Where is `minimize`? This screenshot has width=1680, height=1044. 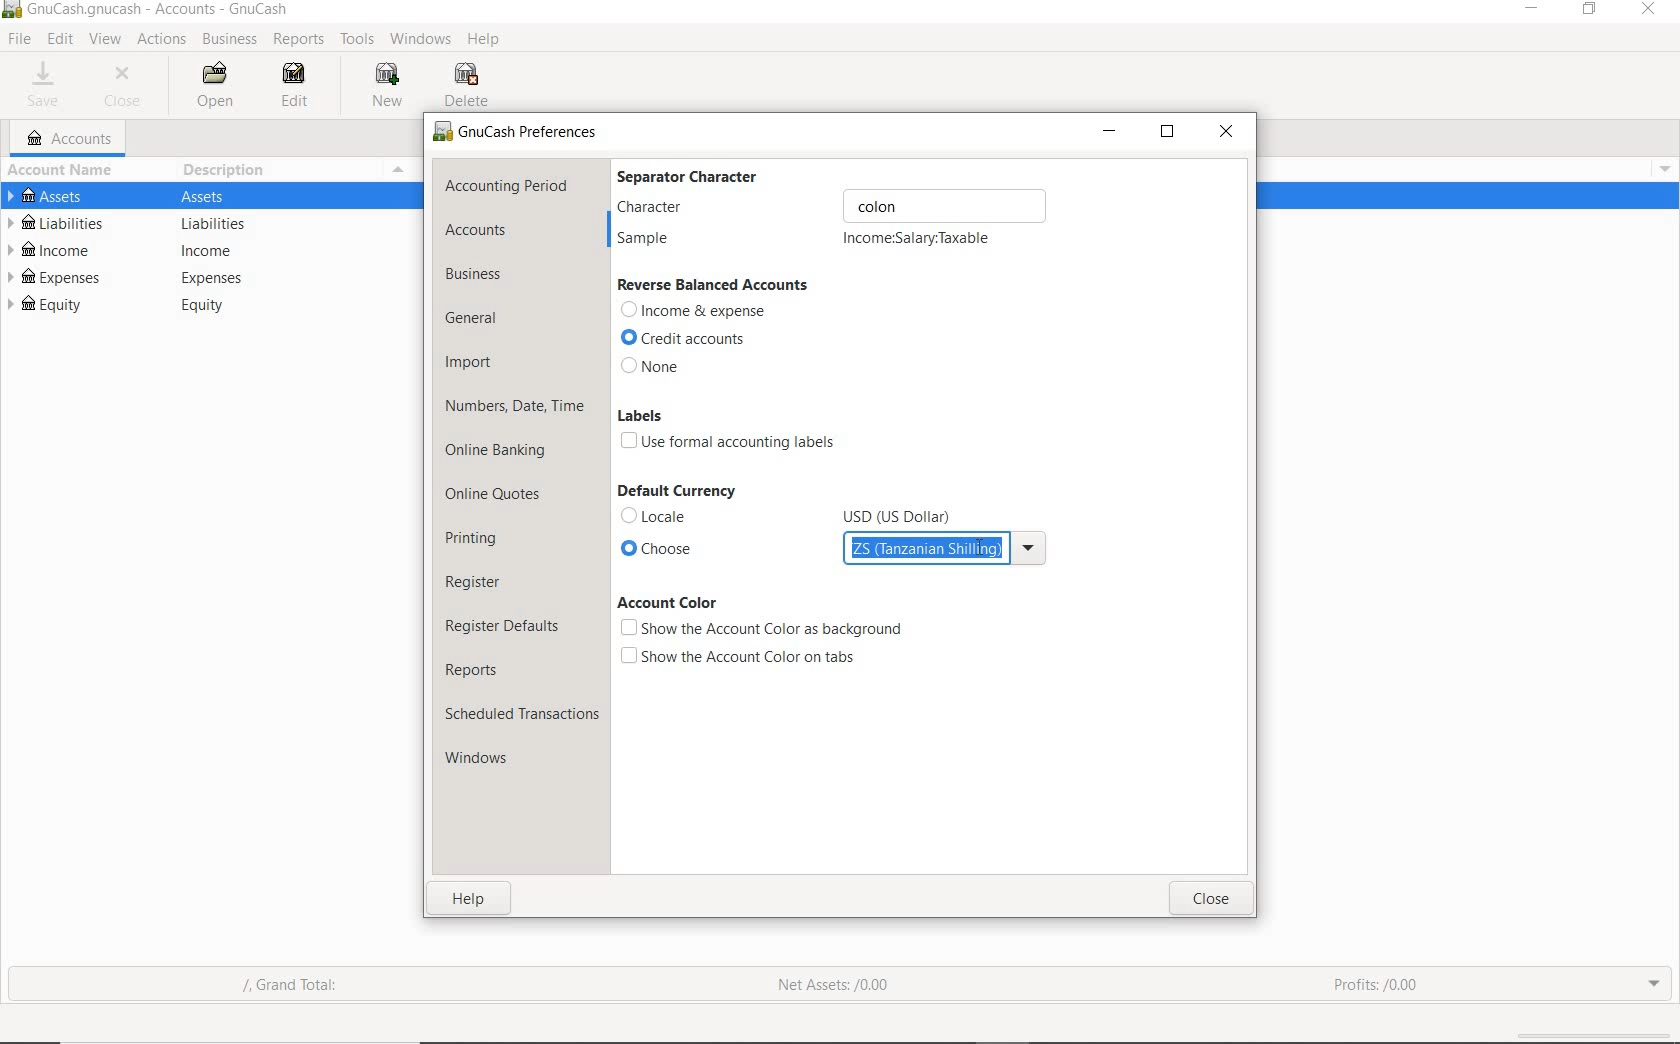
minimize is located at coordinates (1529, 10).